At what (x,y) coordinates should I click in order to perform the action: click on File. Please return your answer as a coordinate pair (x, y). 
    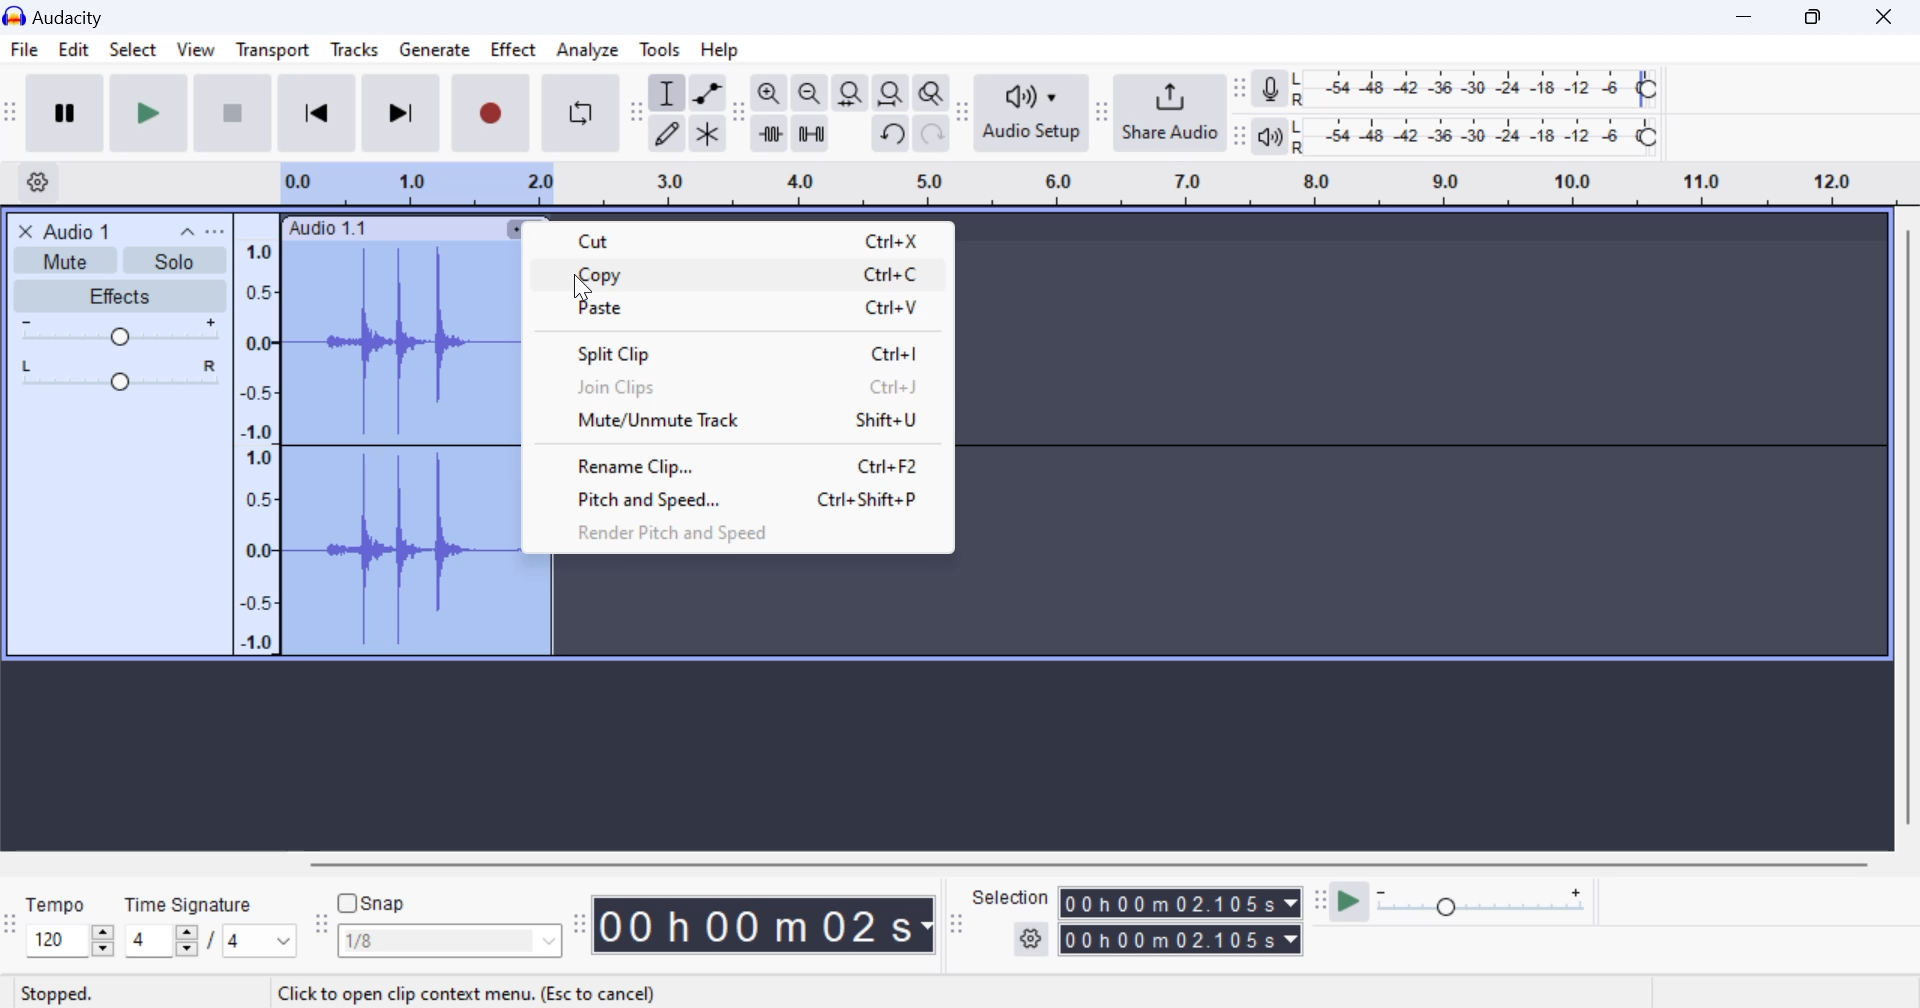
    Looking at the image, I should click on (23, 50).